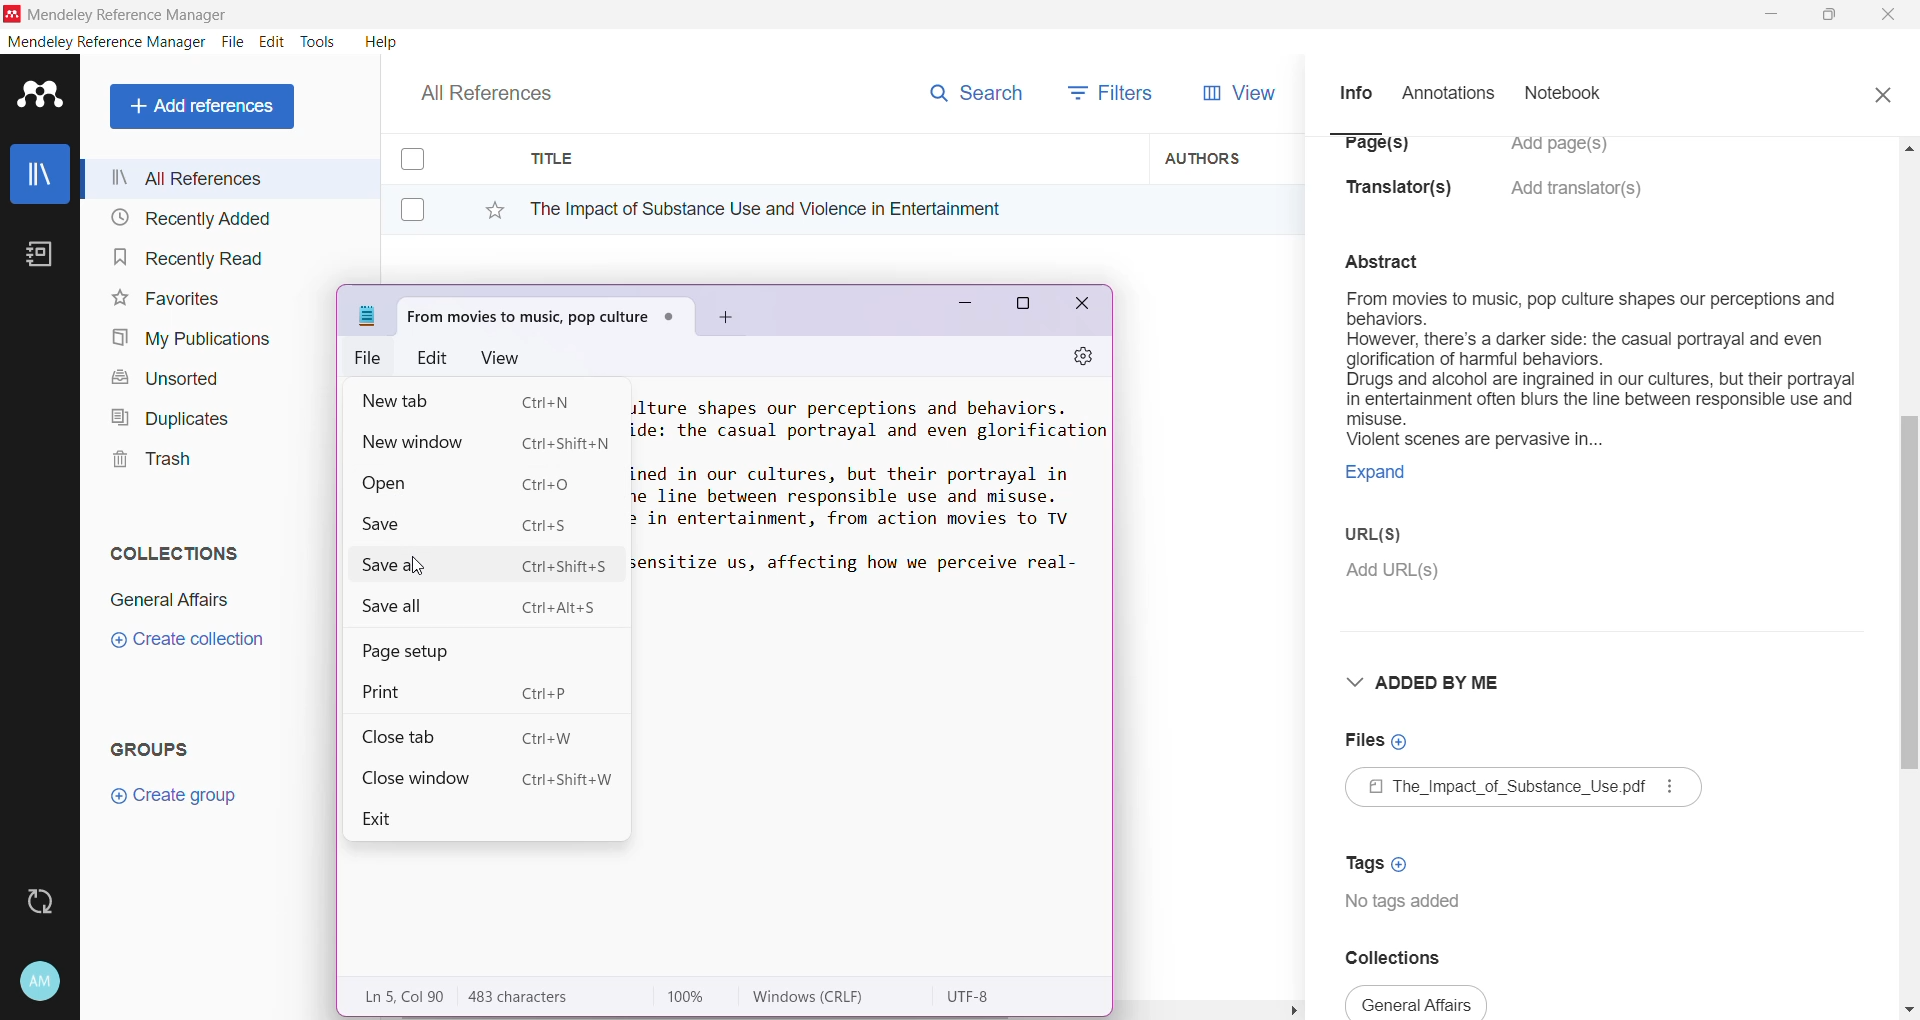  Describe the element at coordinates (1377, 742) in the screenshot. I see `Click to Add Files` at that location.